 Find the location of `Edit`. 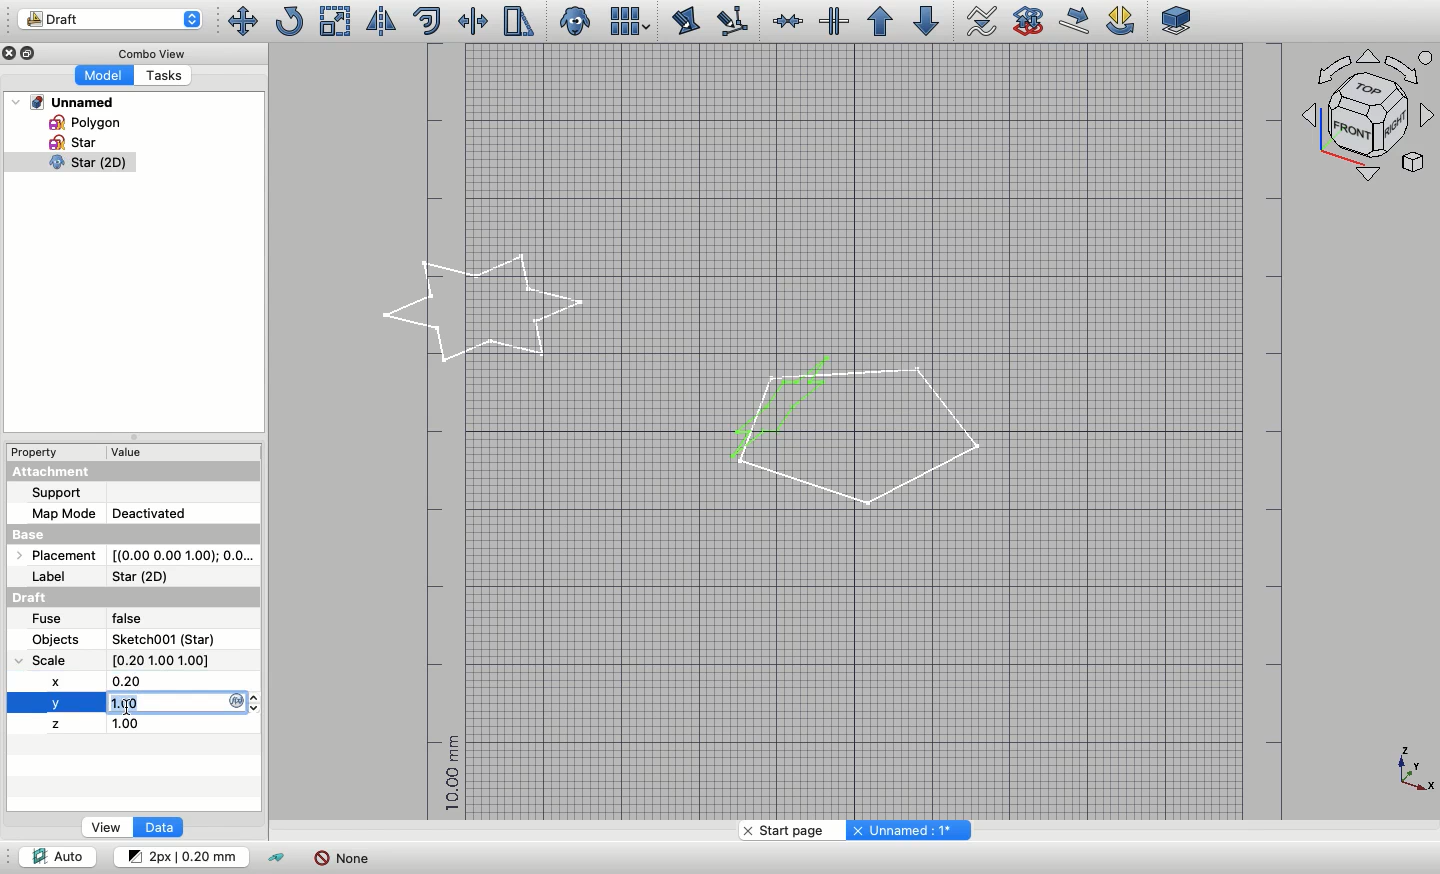

Edit is located at coordinates (686, 21).